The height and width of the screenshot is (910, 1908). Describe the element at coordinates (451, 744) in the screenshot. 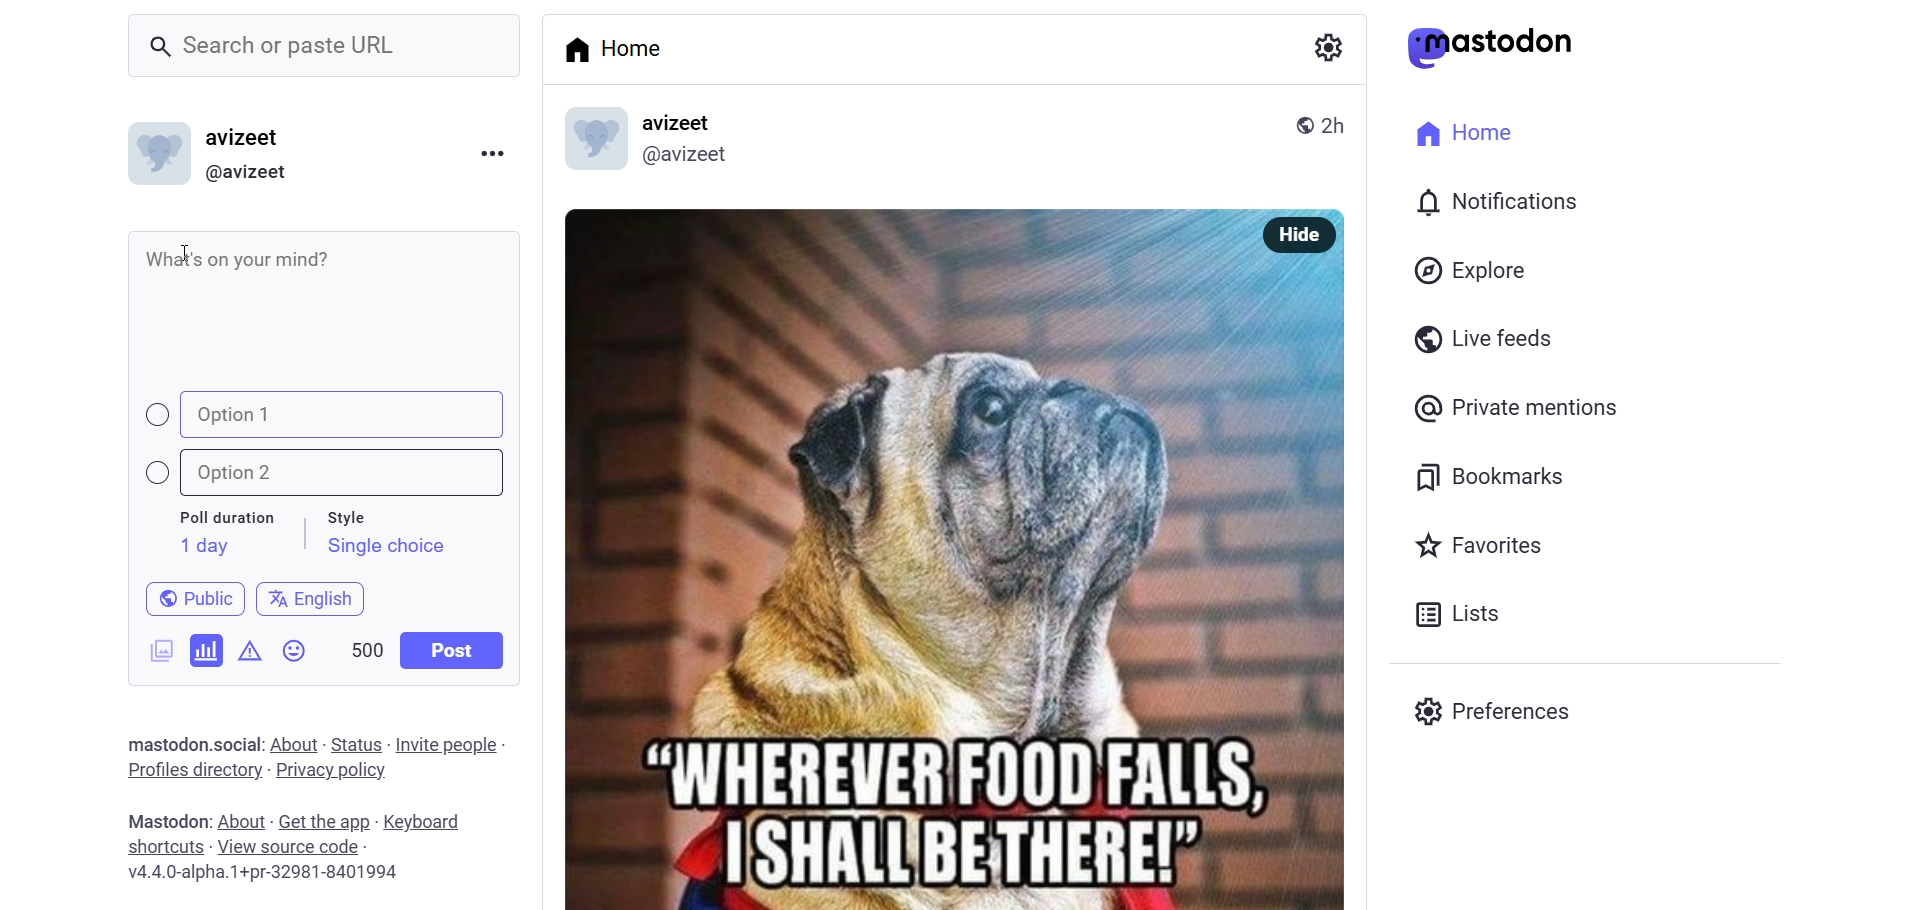

I see `invite people` at that location.